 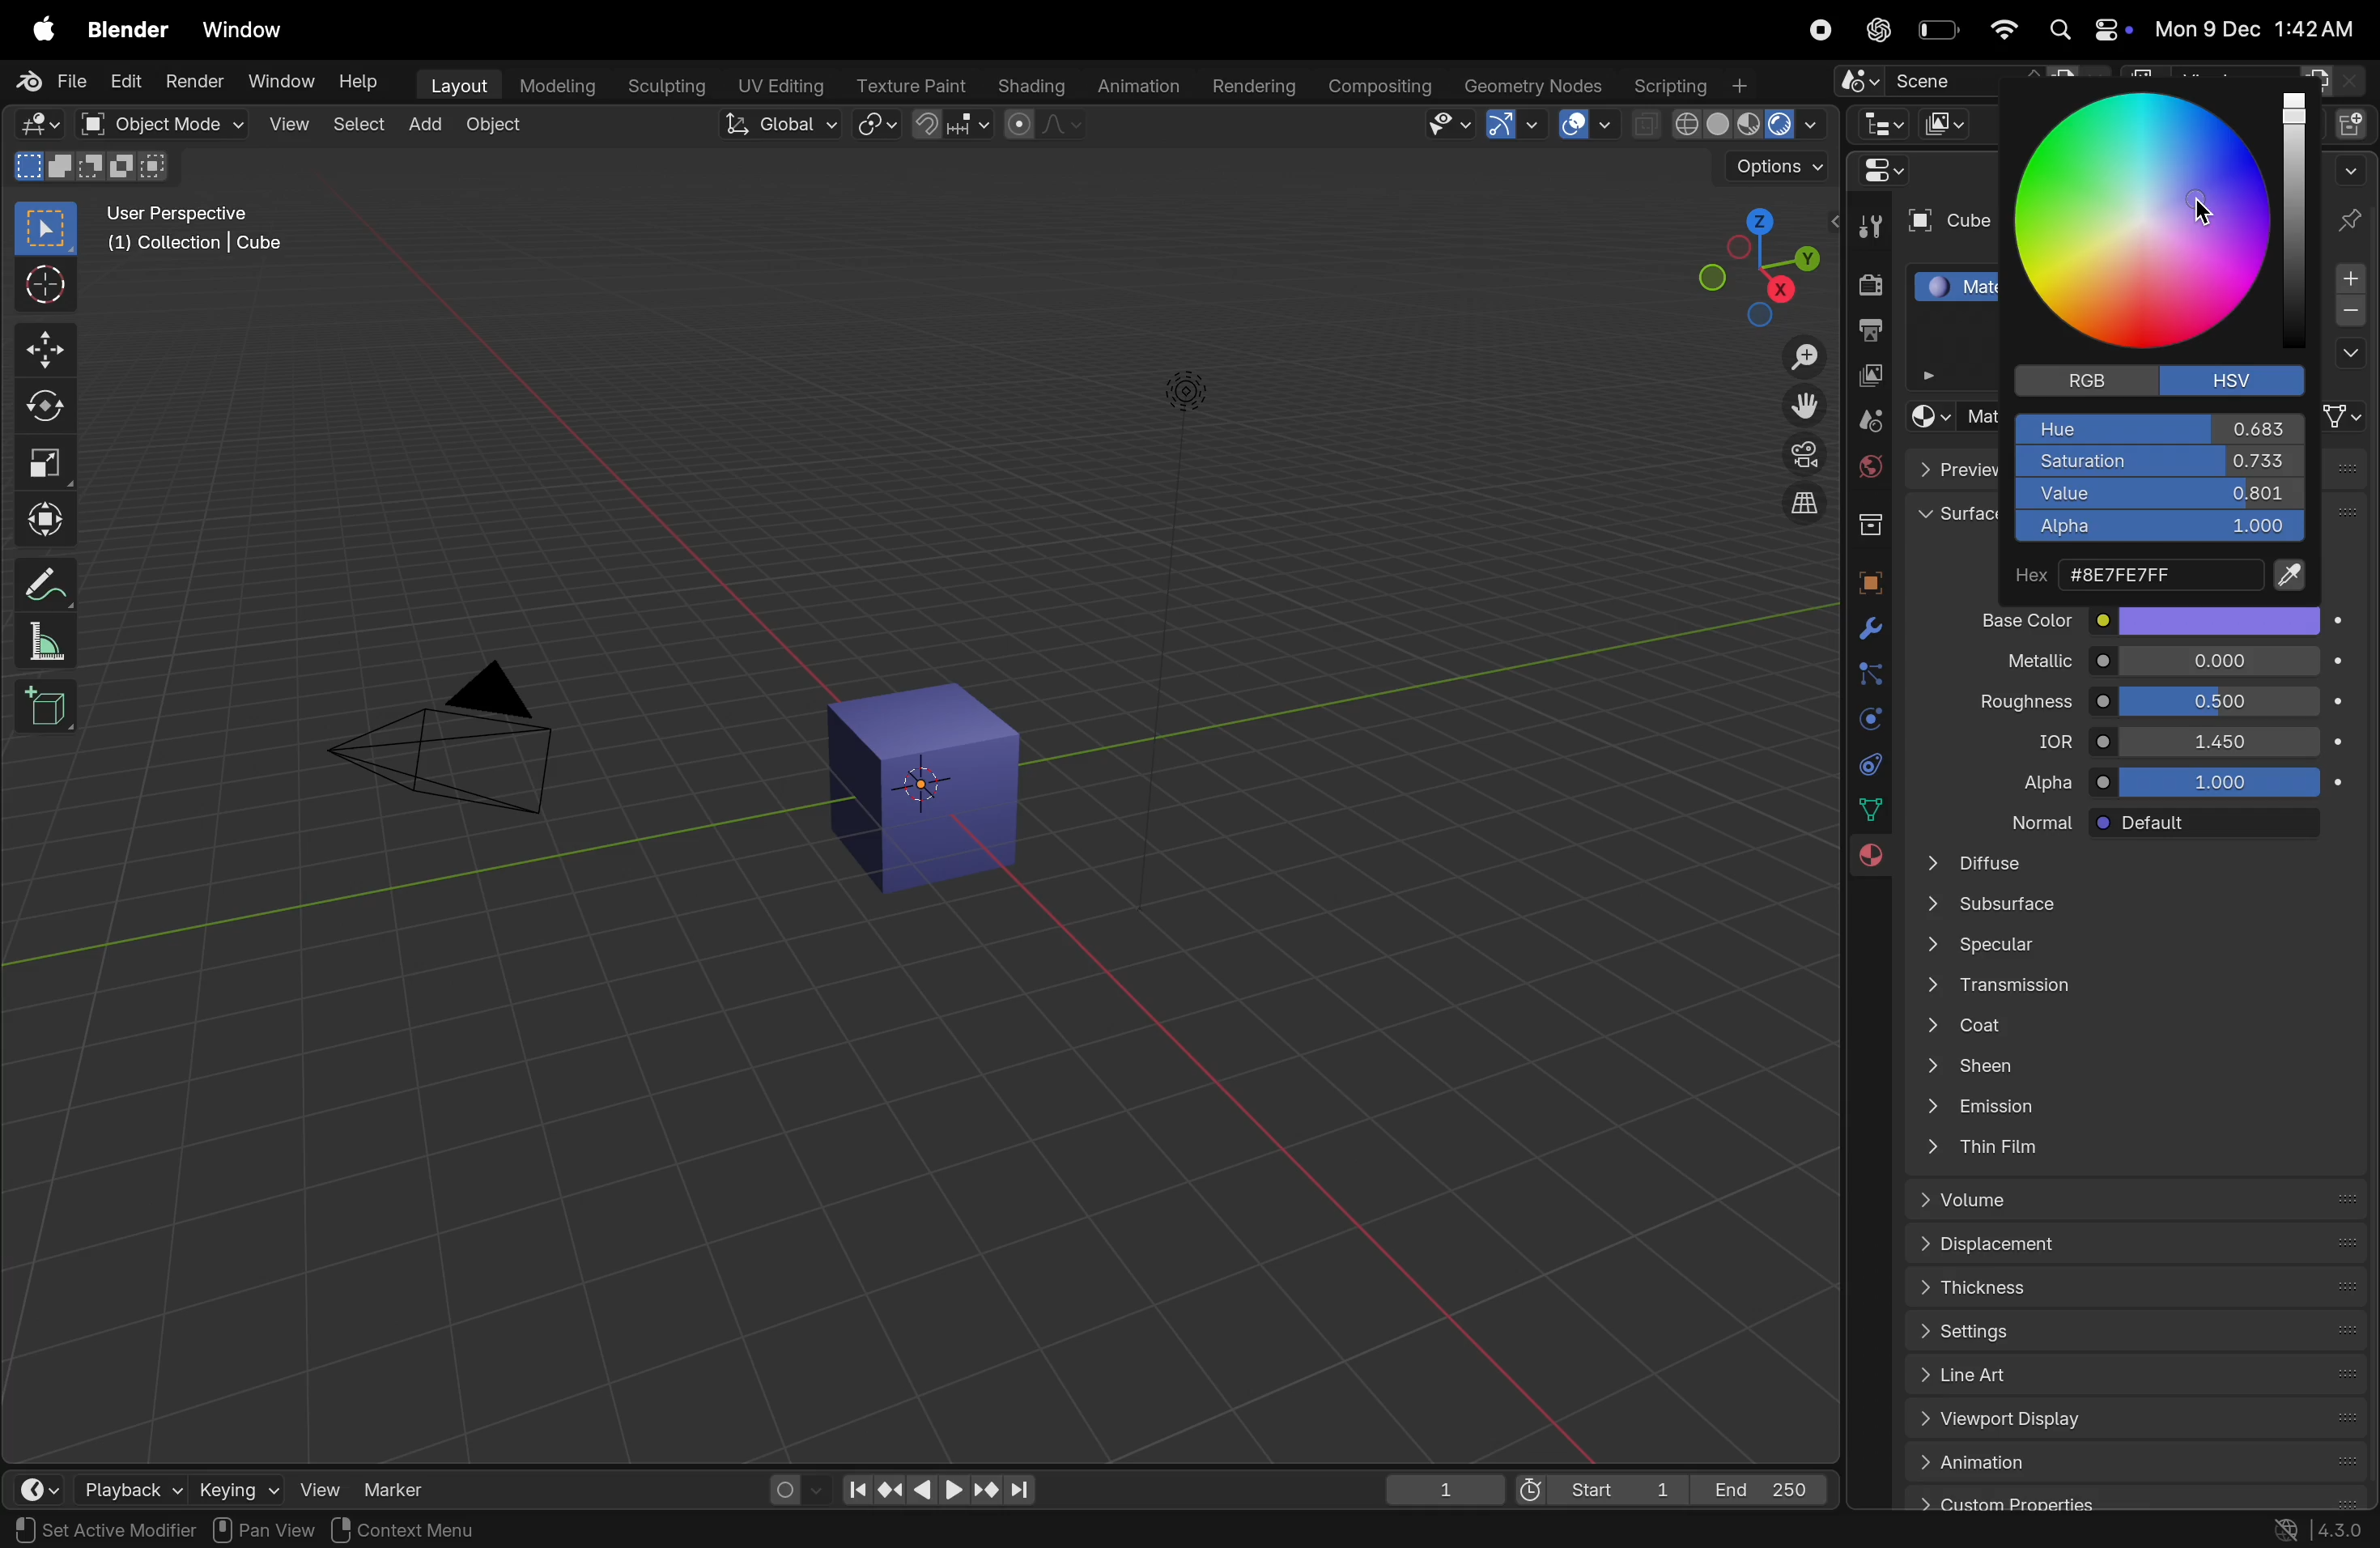 What do you see at coordinates (1866, 378) in the screenshot?
I see `view layer` at bounding box center [1866, 378].